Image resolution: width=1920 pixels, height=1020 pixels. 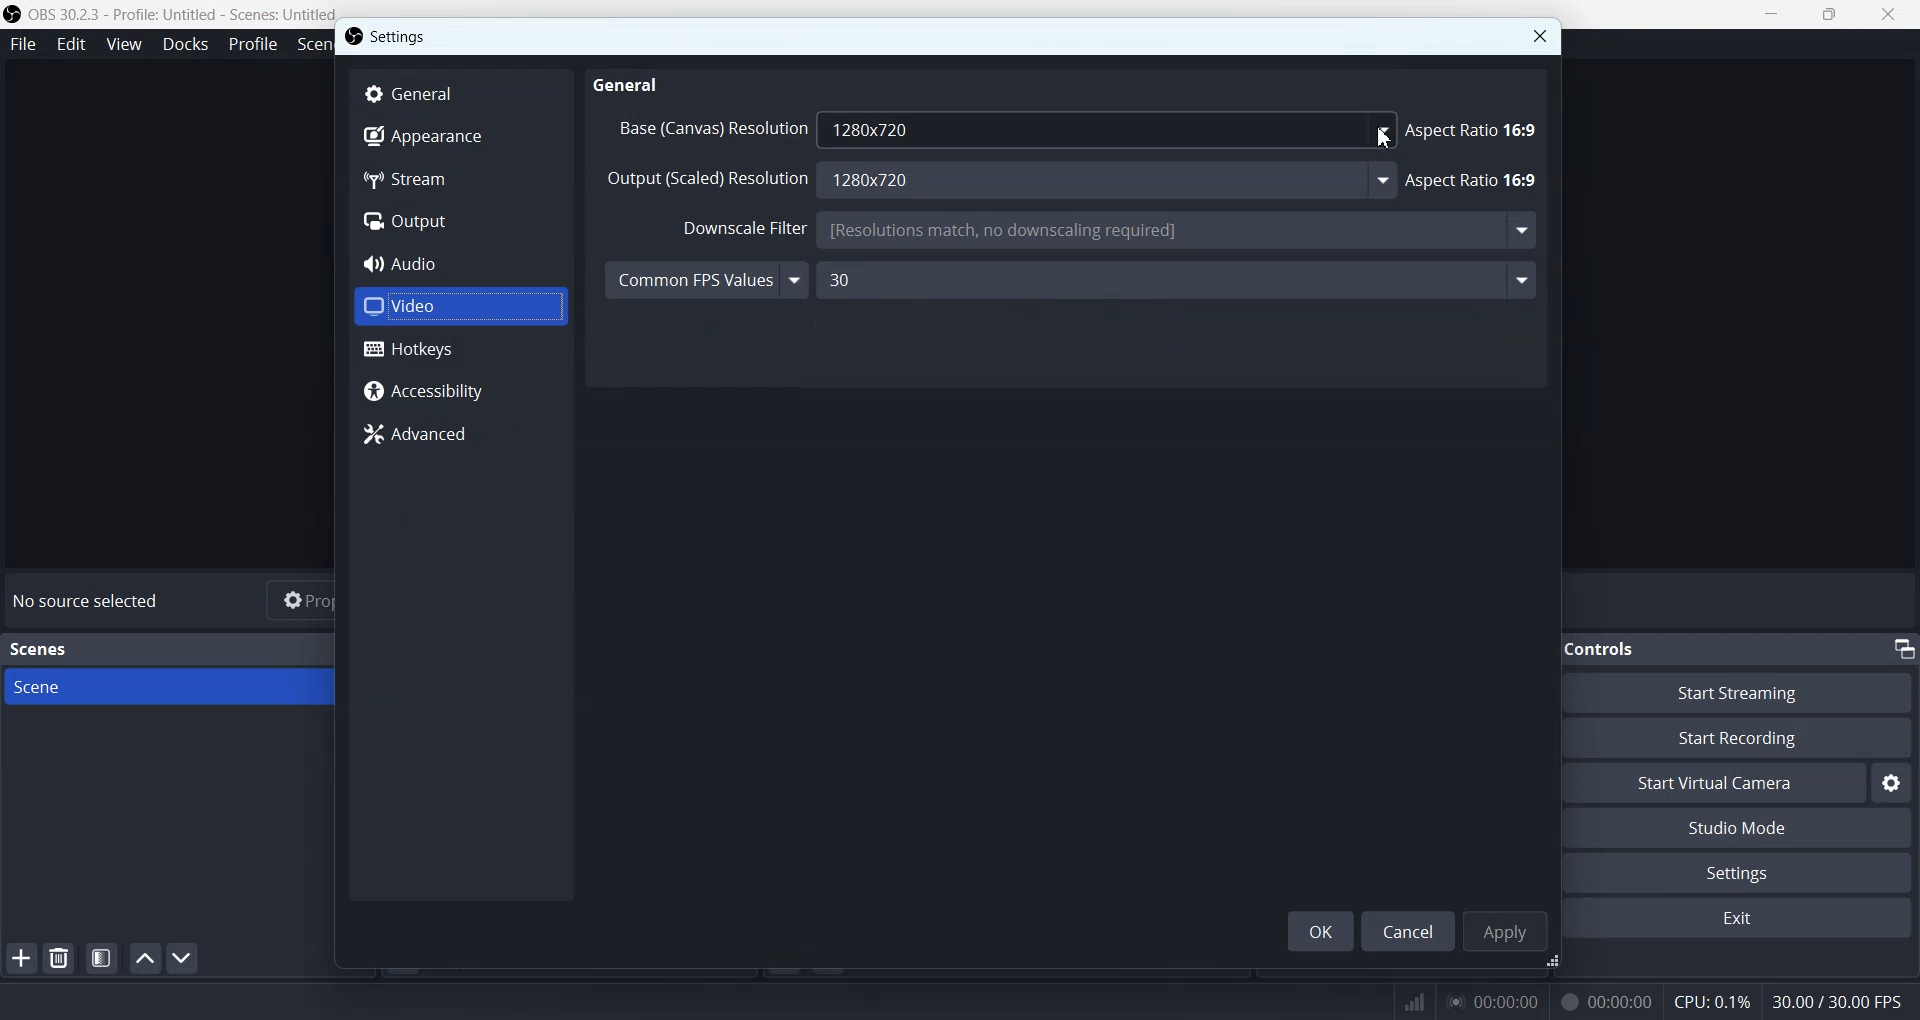 I want to click on play time, so click(x=1494, y=1001).